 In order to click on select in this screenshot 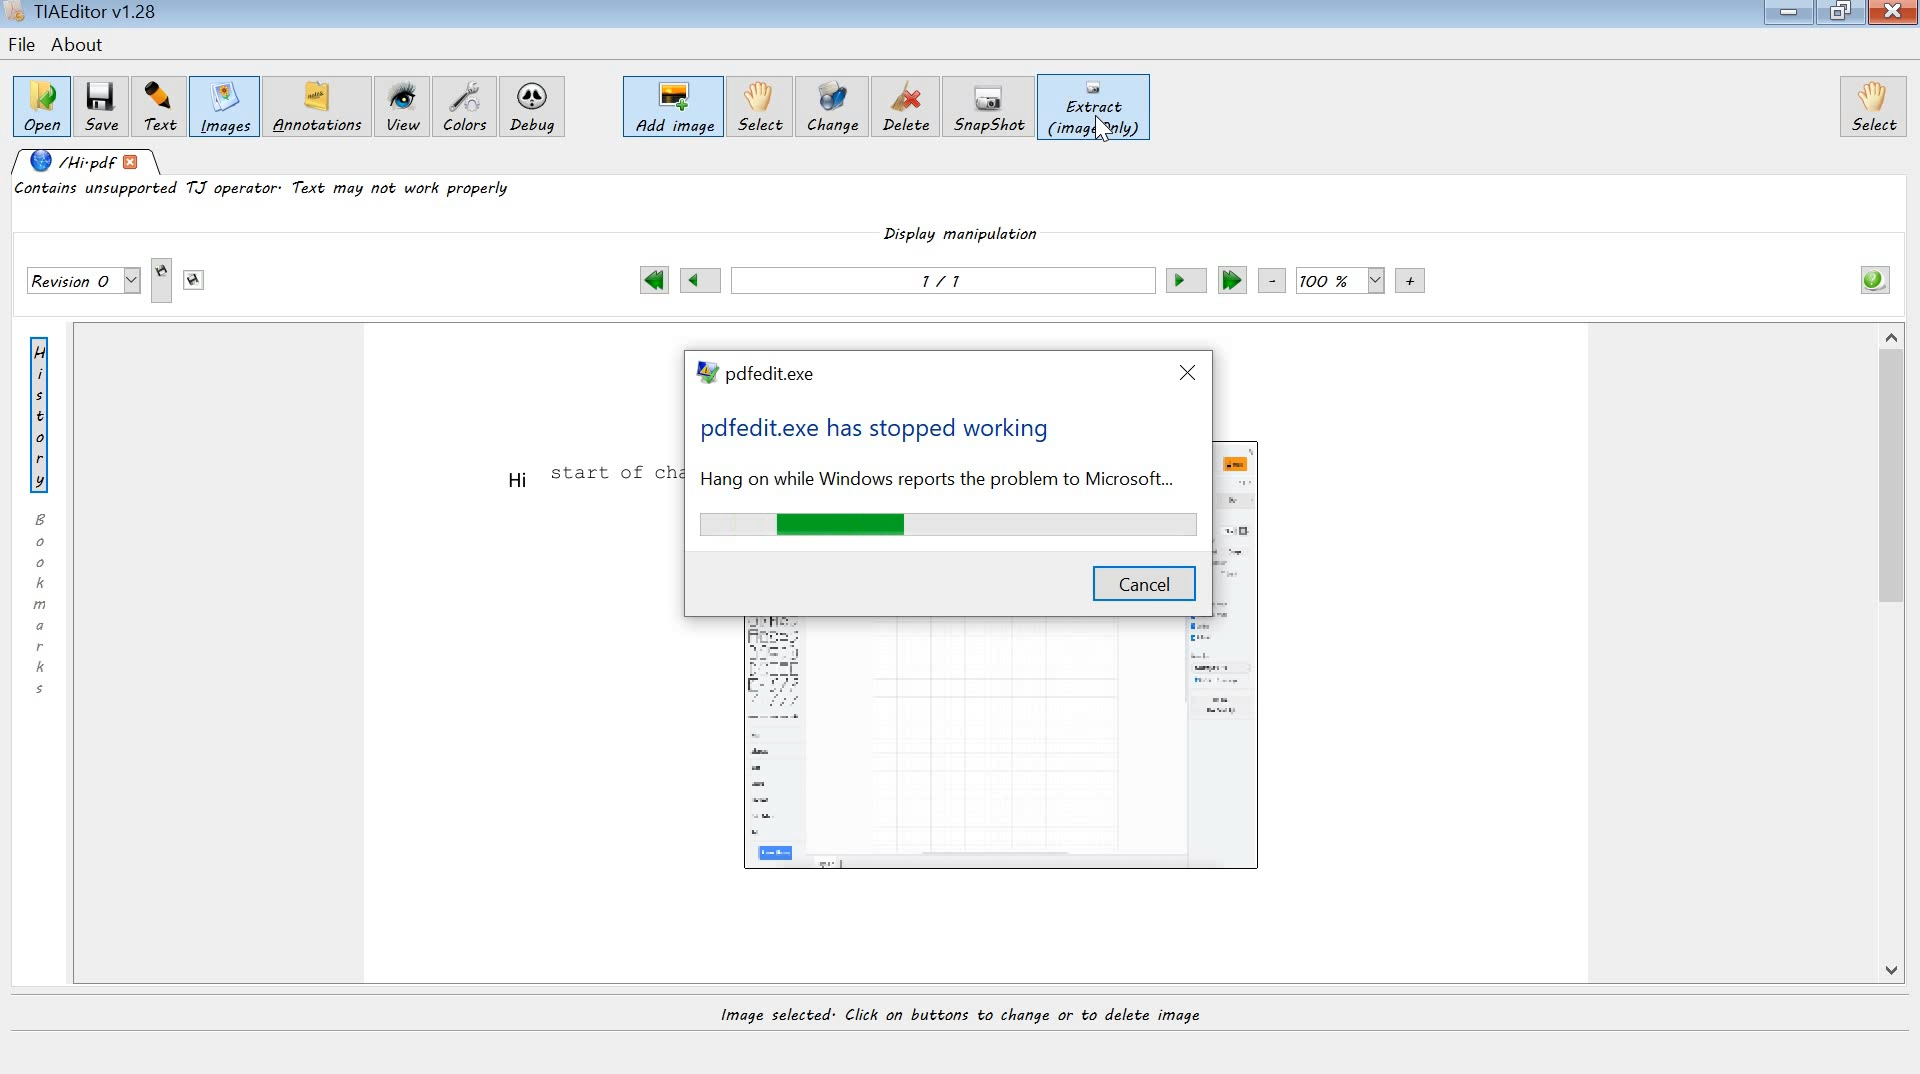, I will do `click(1873, 106)`.